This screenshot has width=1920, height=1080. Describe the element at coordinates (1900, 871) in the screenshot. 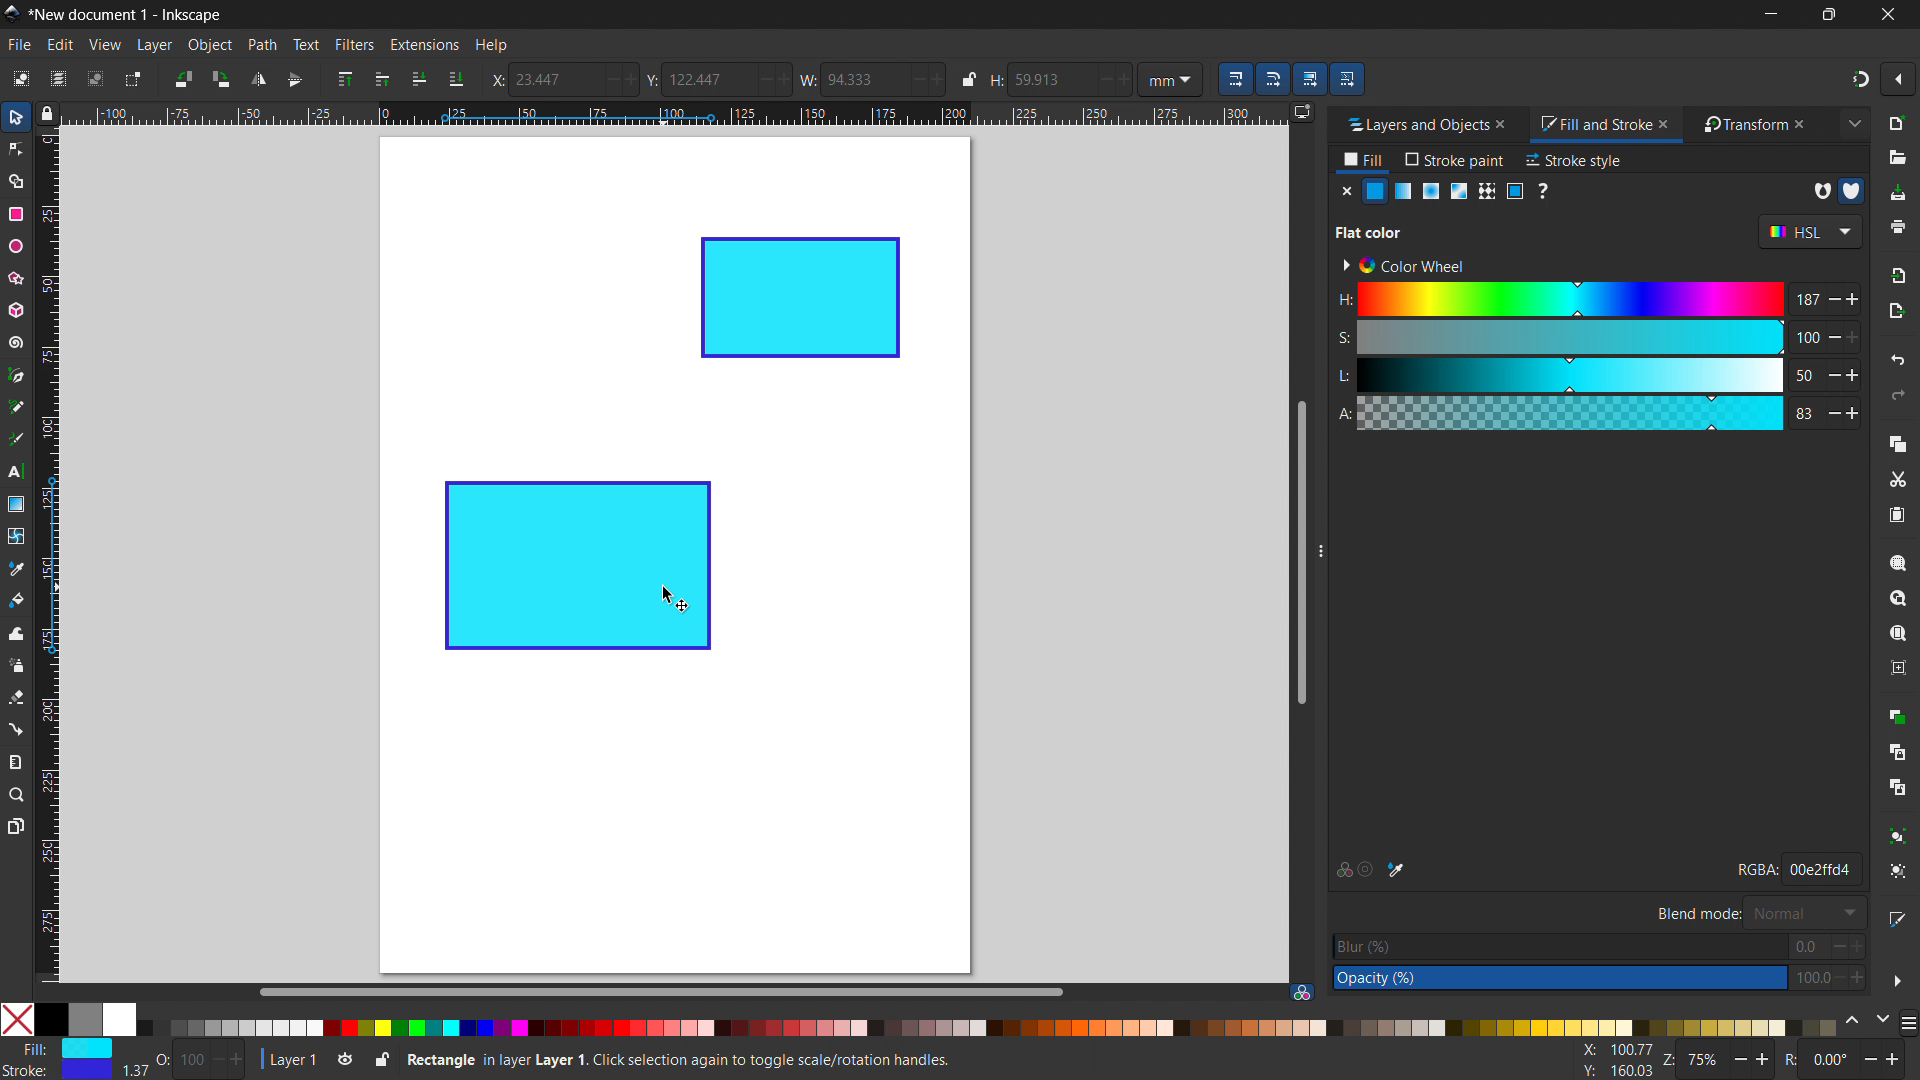

I see `ungroup` at that location.